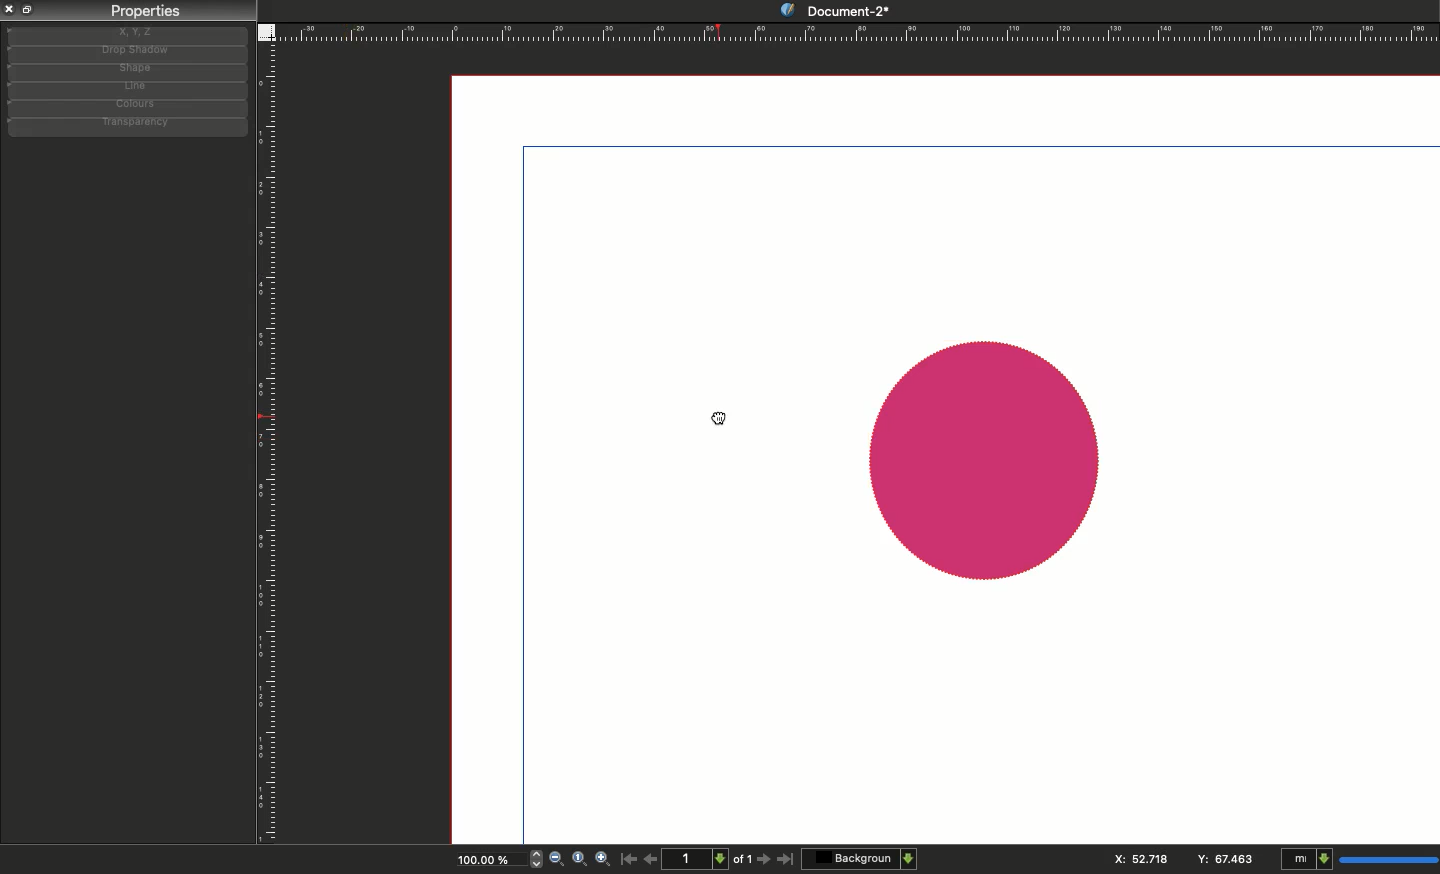 The image size is (1440, 874). Describe the element at coordinates (30, 9) in the screenshot. I see `Collapse` at that location.